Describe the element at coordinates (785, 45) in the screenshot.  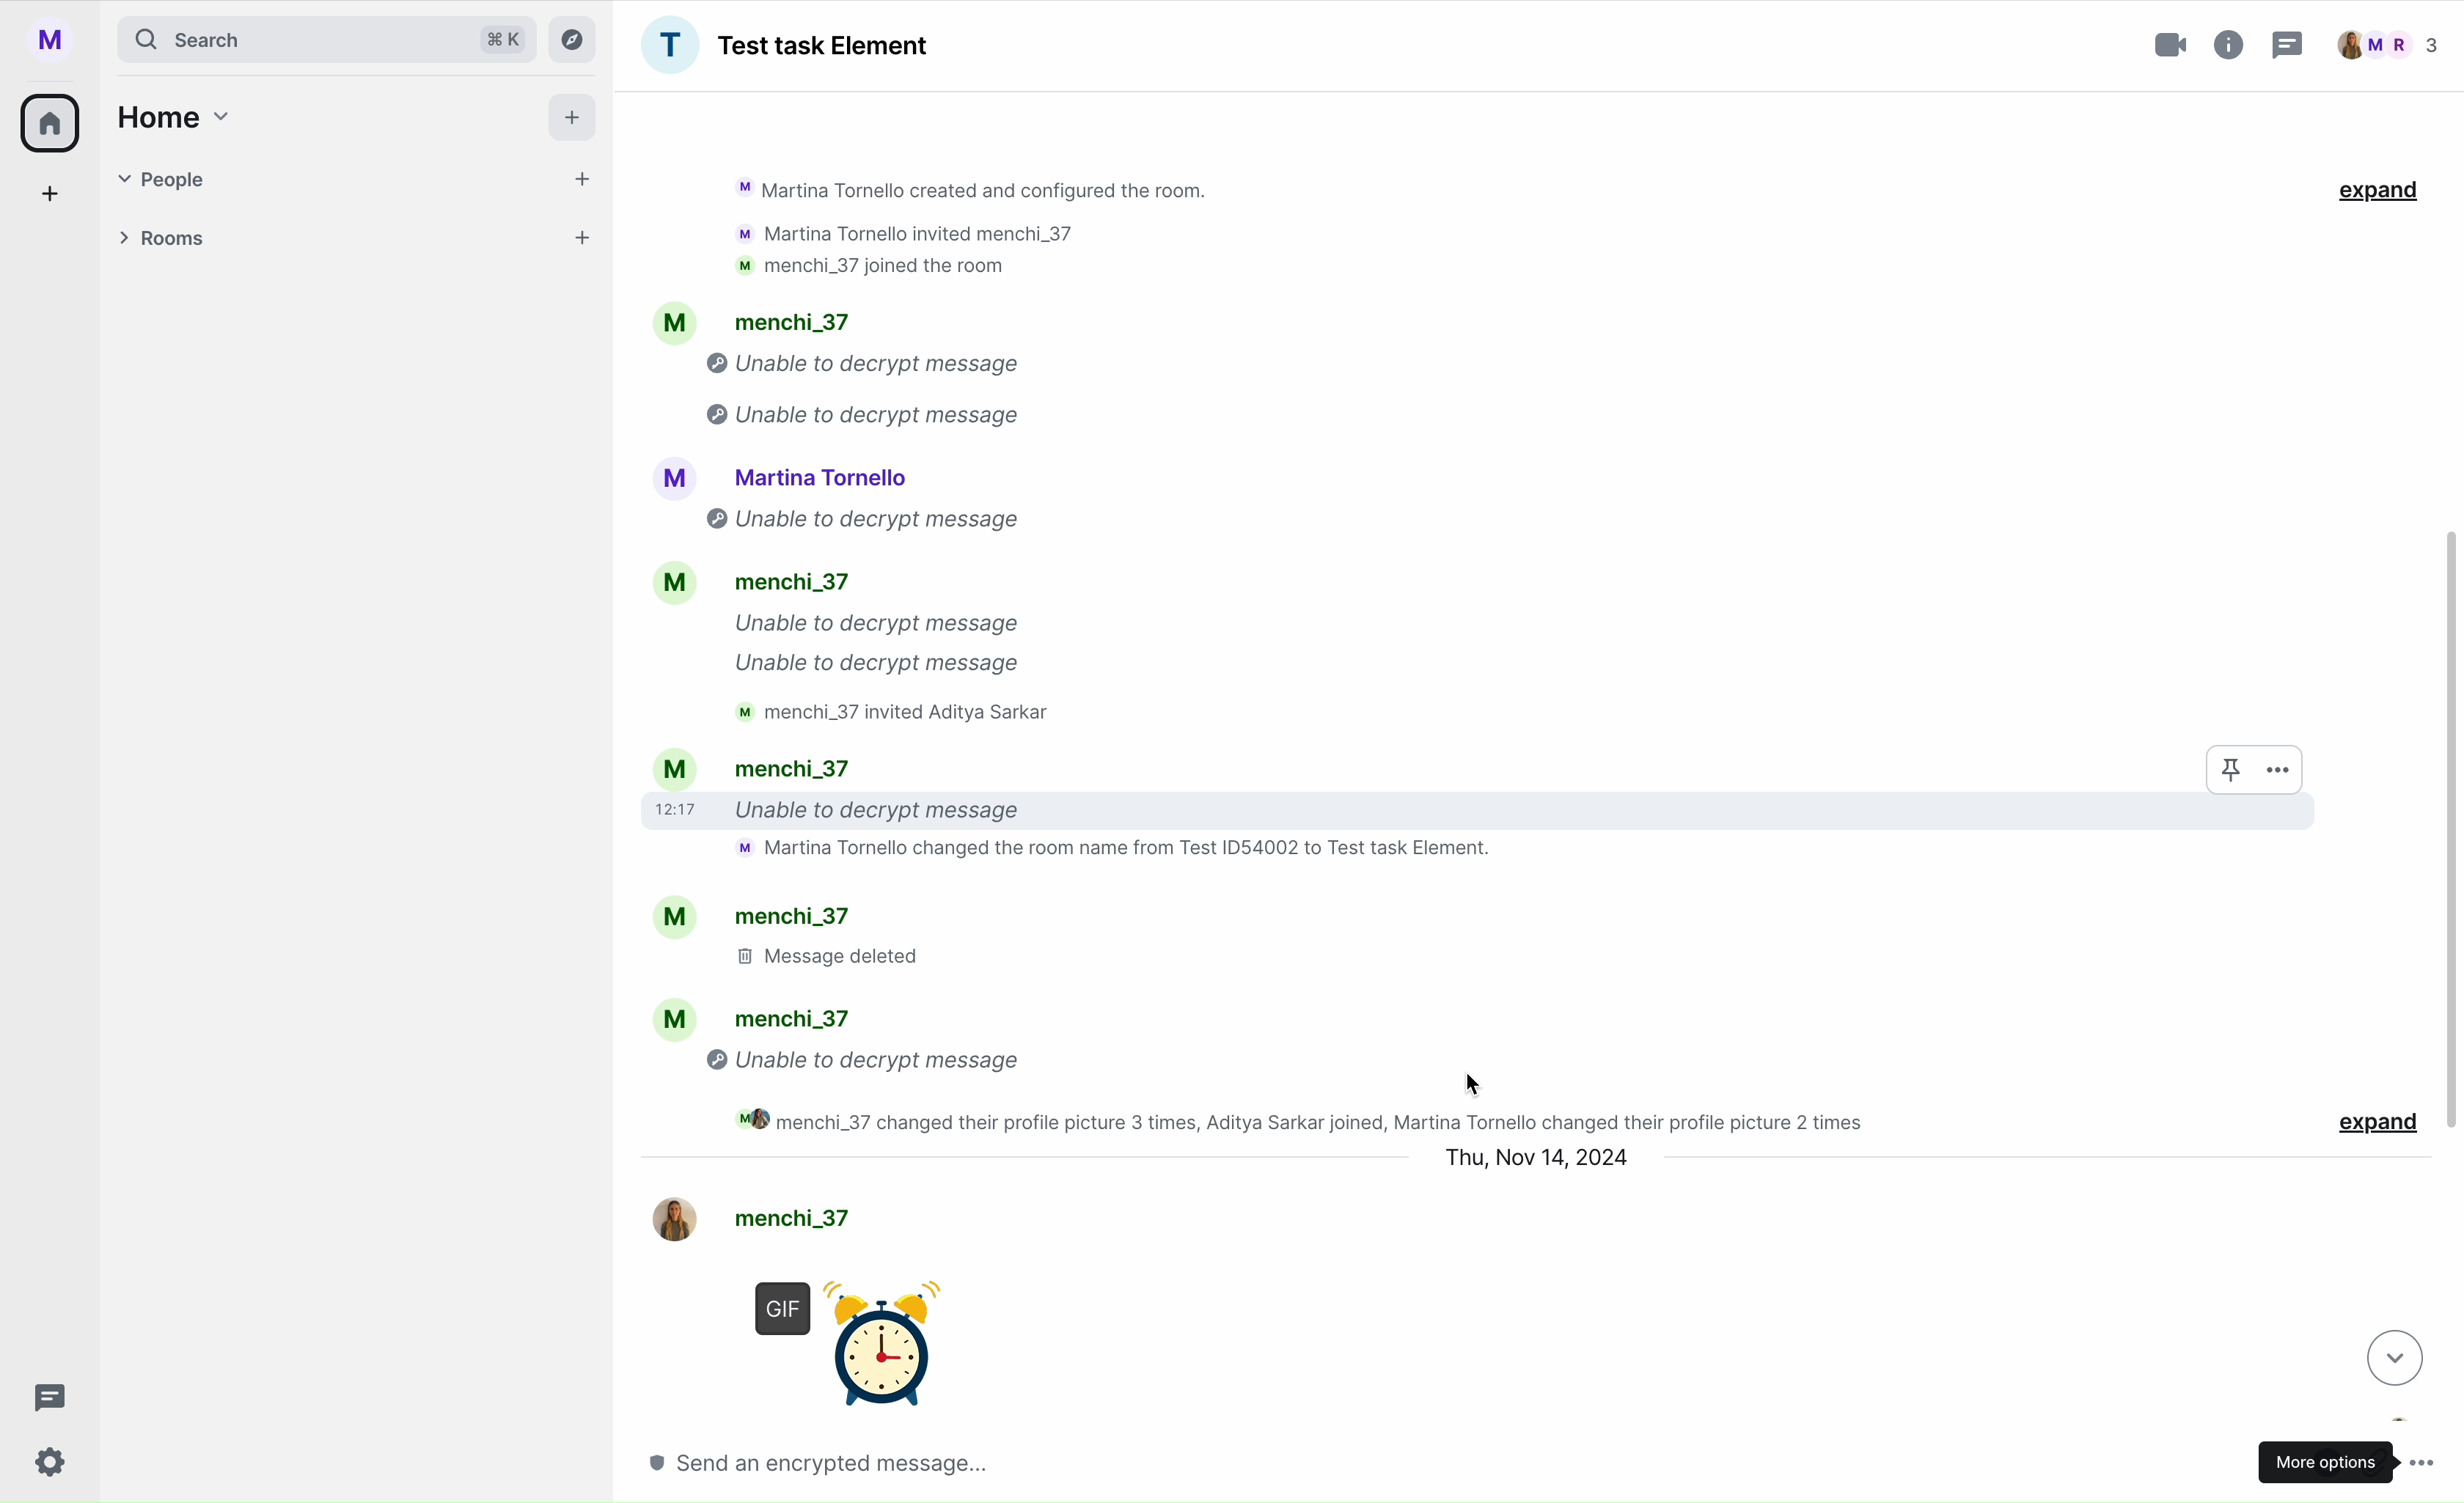
I see `Test task Element` at that location.